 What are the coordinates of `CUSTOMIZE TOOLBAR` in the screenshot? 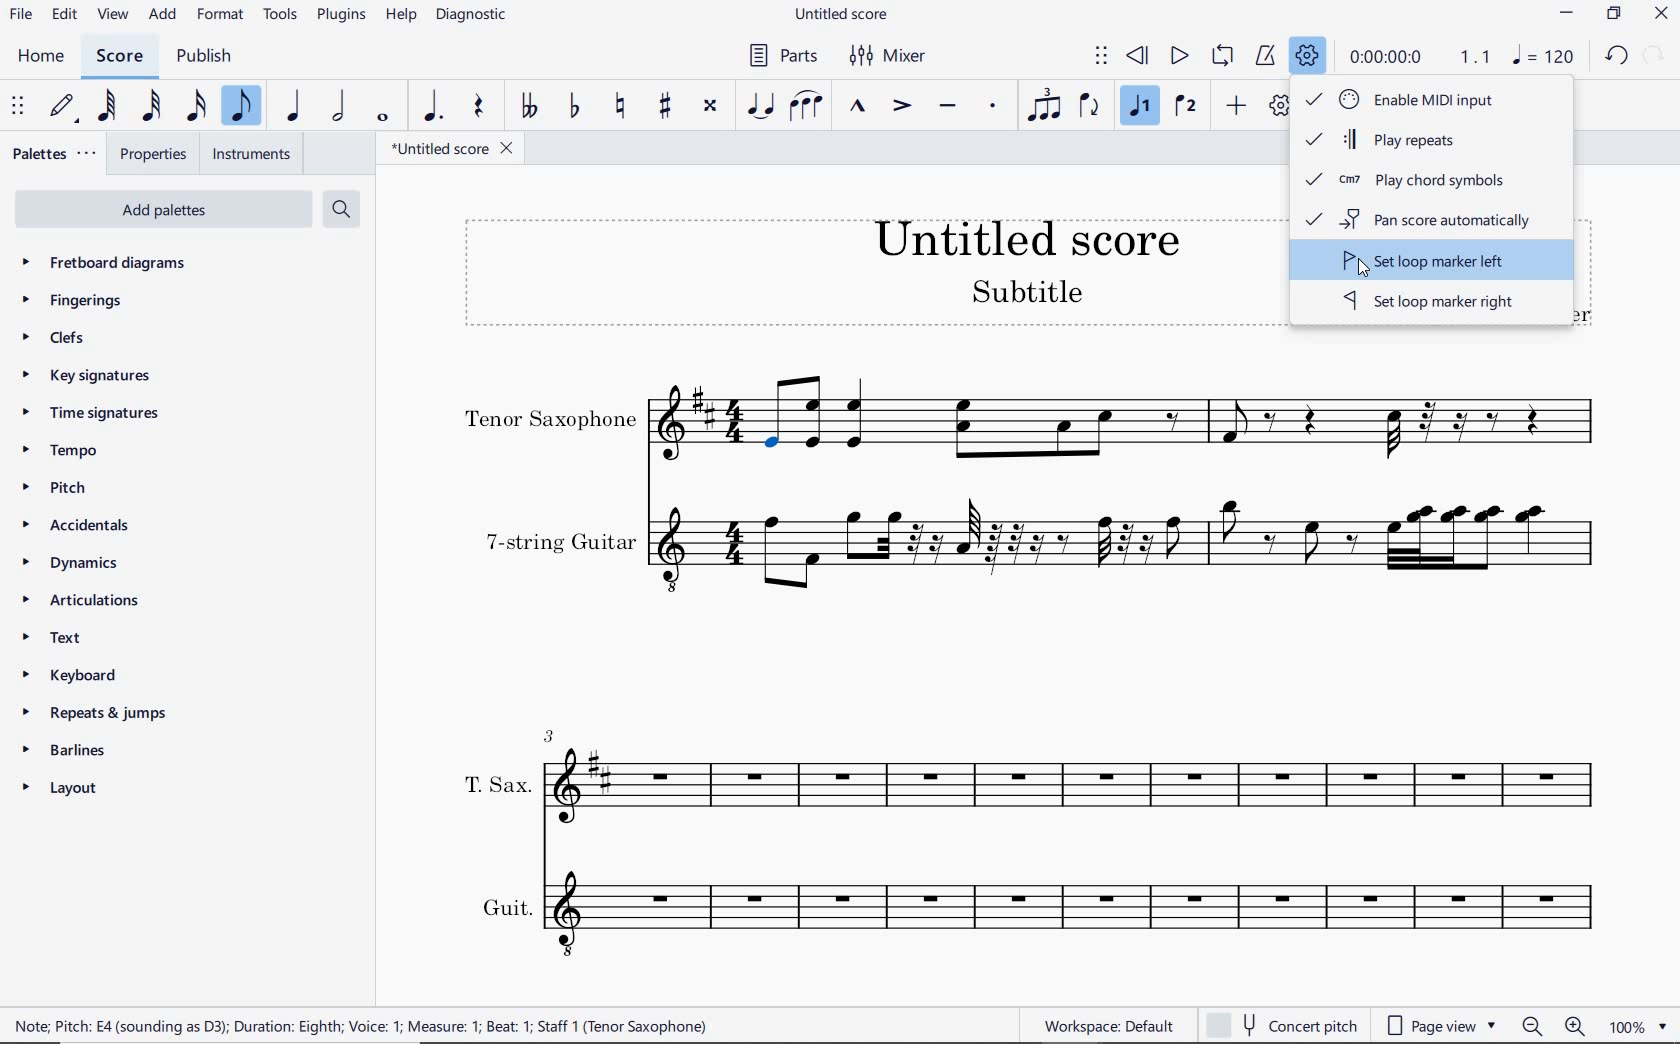 It's located at (1274, 107).